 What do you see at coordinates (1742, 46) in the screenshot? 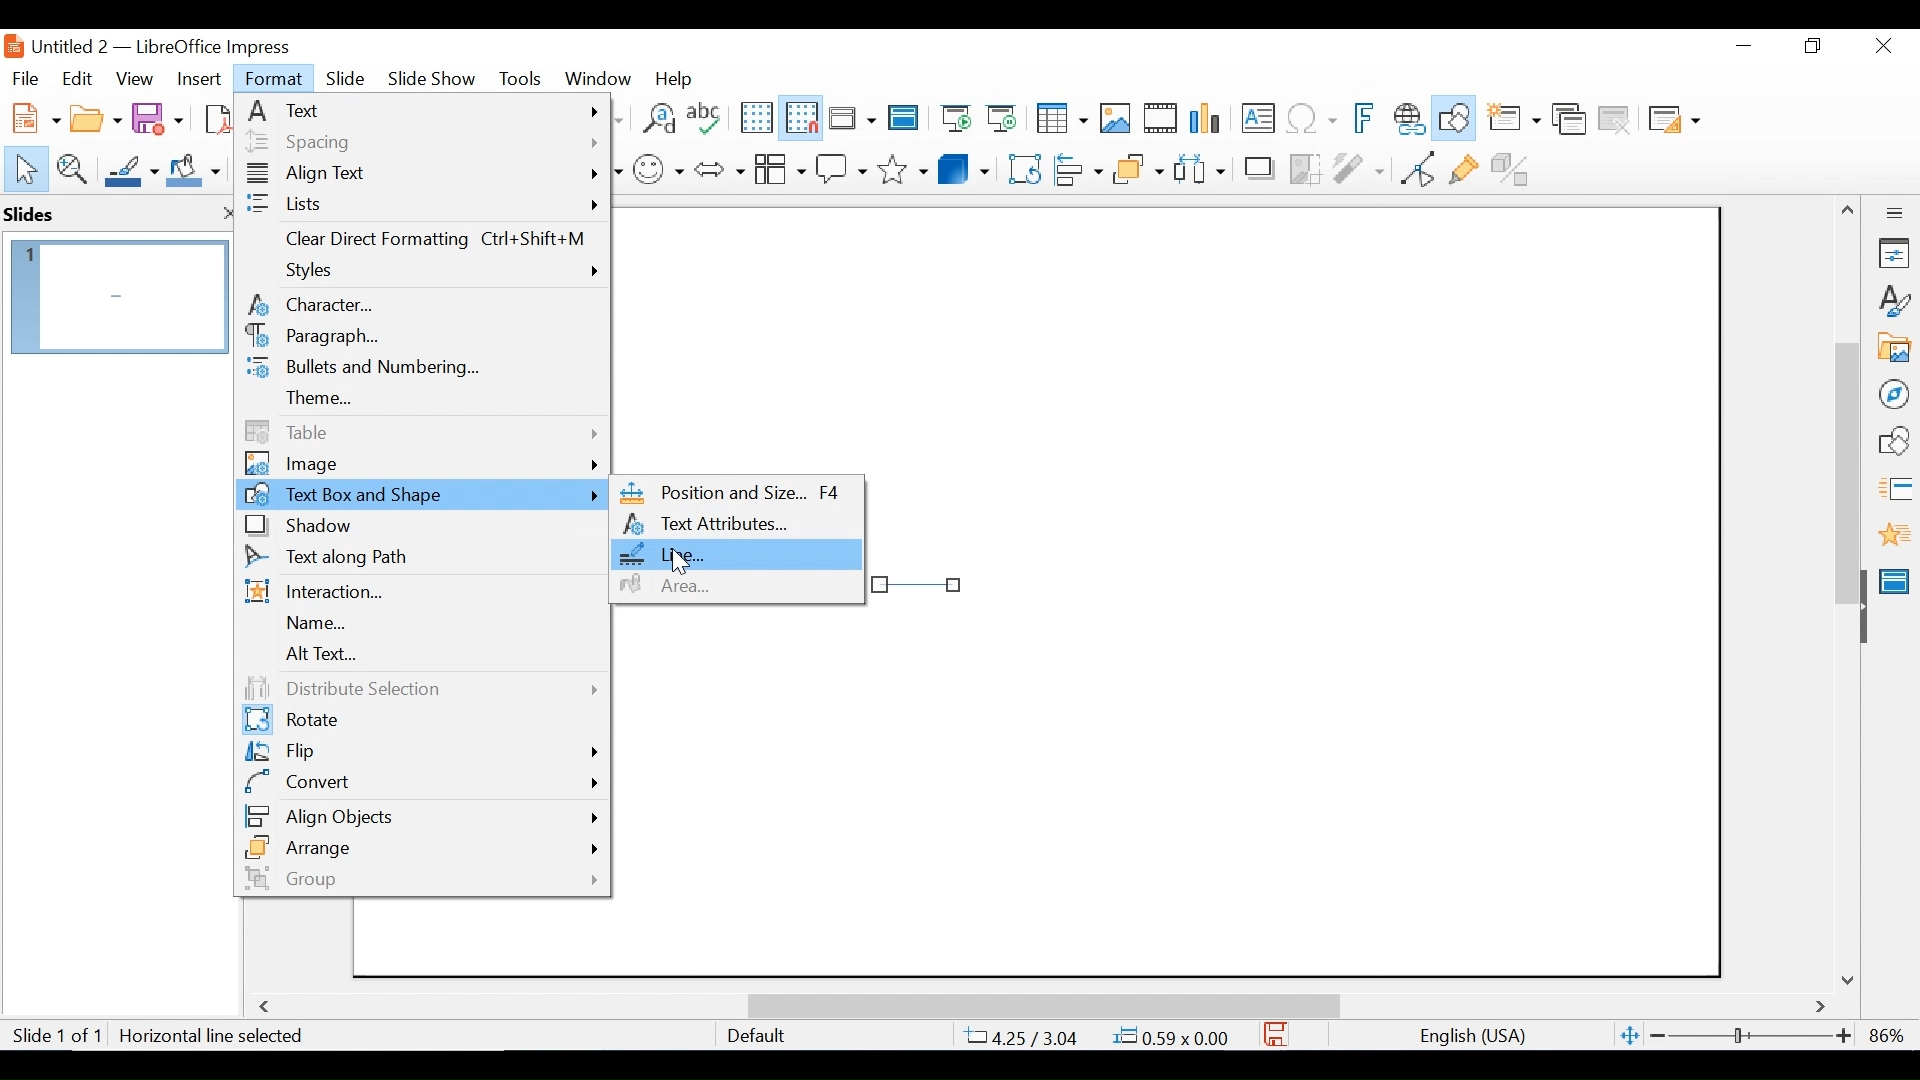
I see `Minimize` at bounding box center [1742, 46].